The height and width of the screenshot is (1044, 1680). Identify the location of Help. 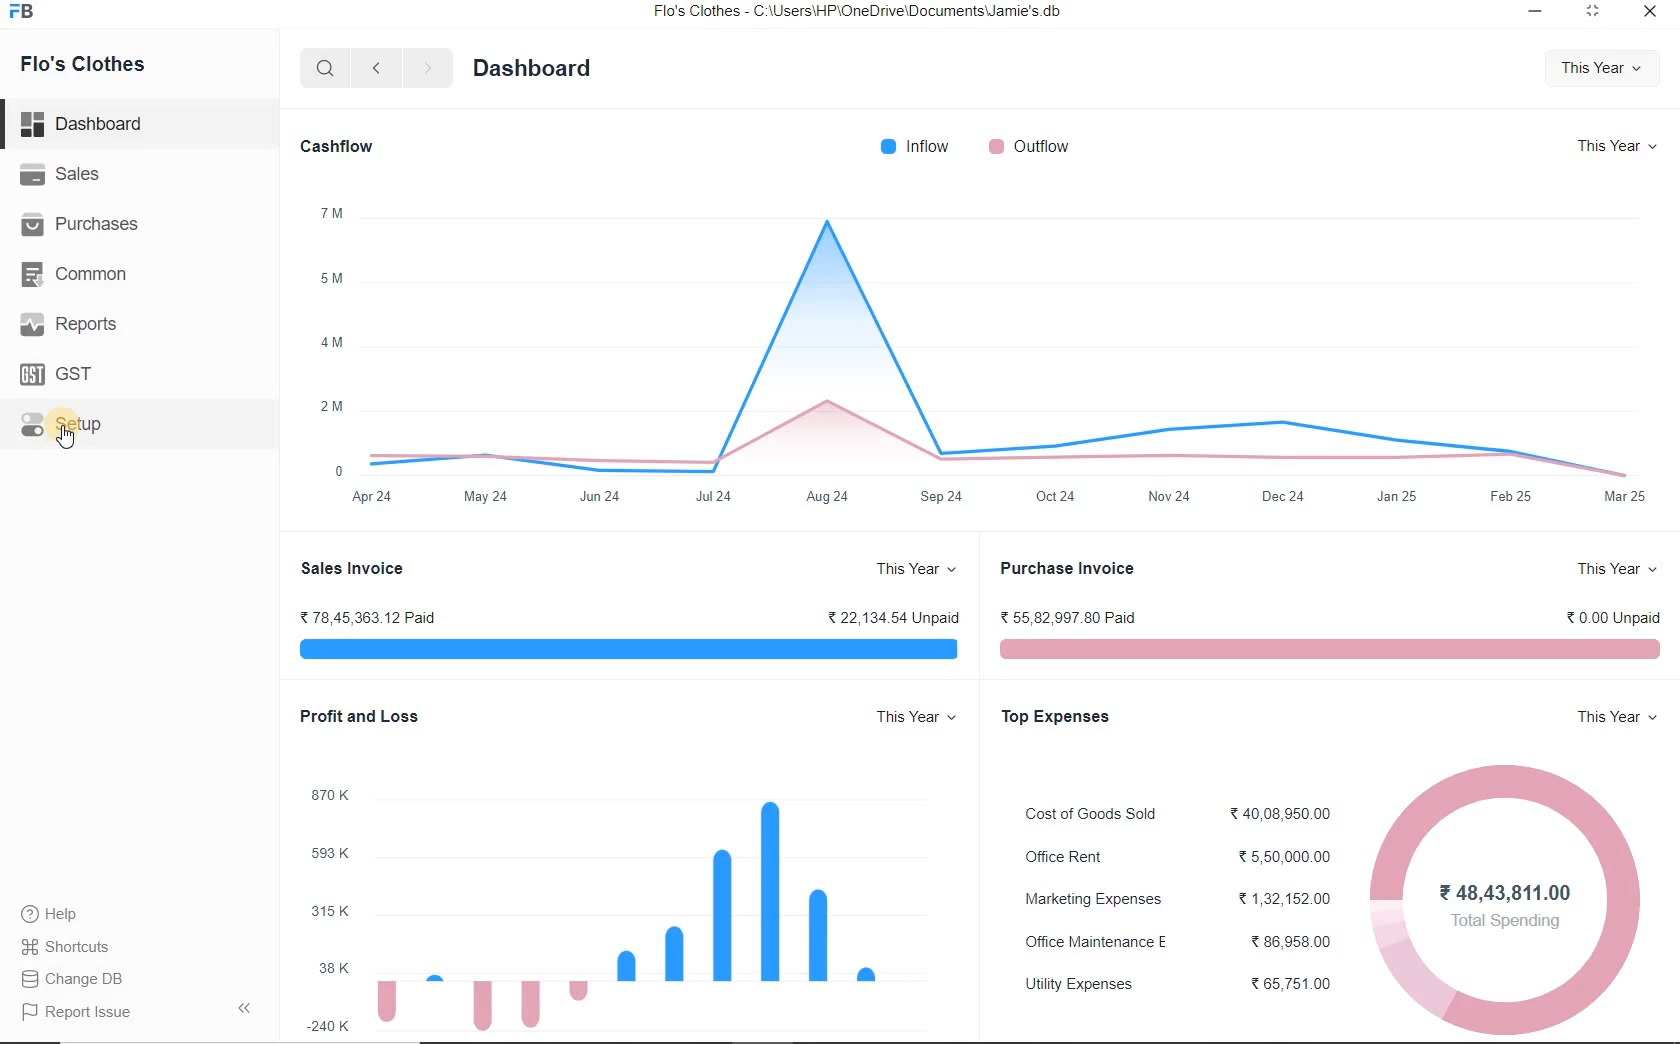
(56, 916).